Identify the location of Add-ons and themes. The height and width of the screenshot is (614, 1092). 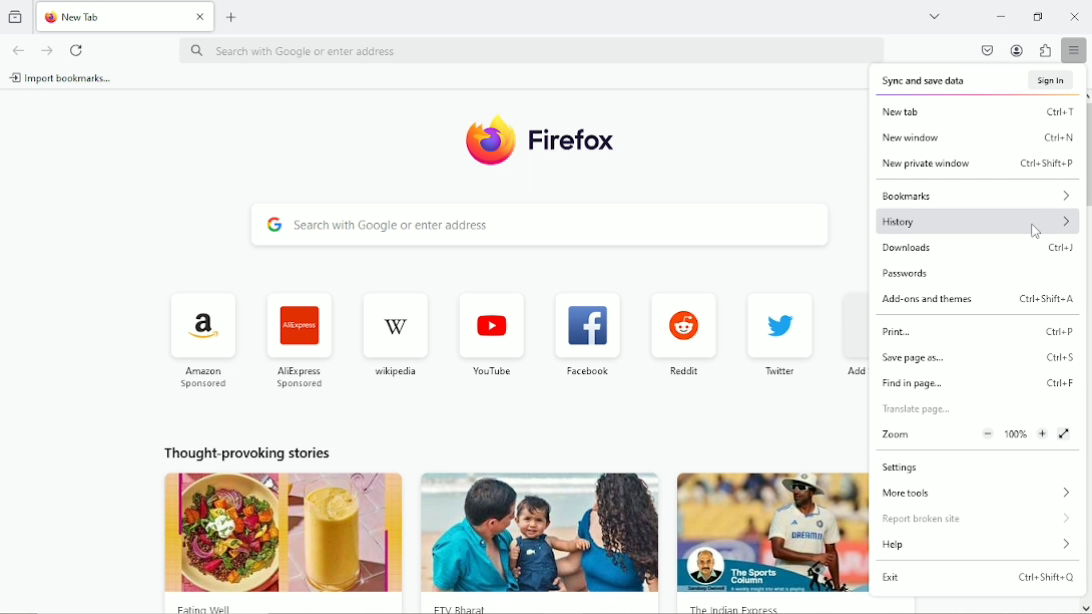
(977, 299).